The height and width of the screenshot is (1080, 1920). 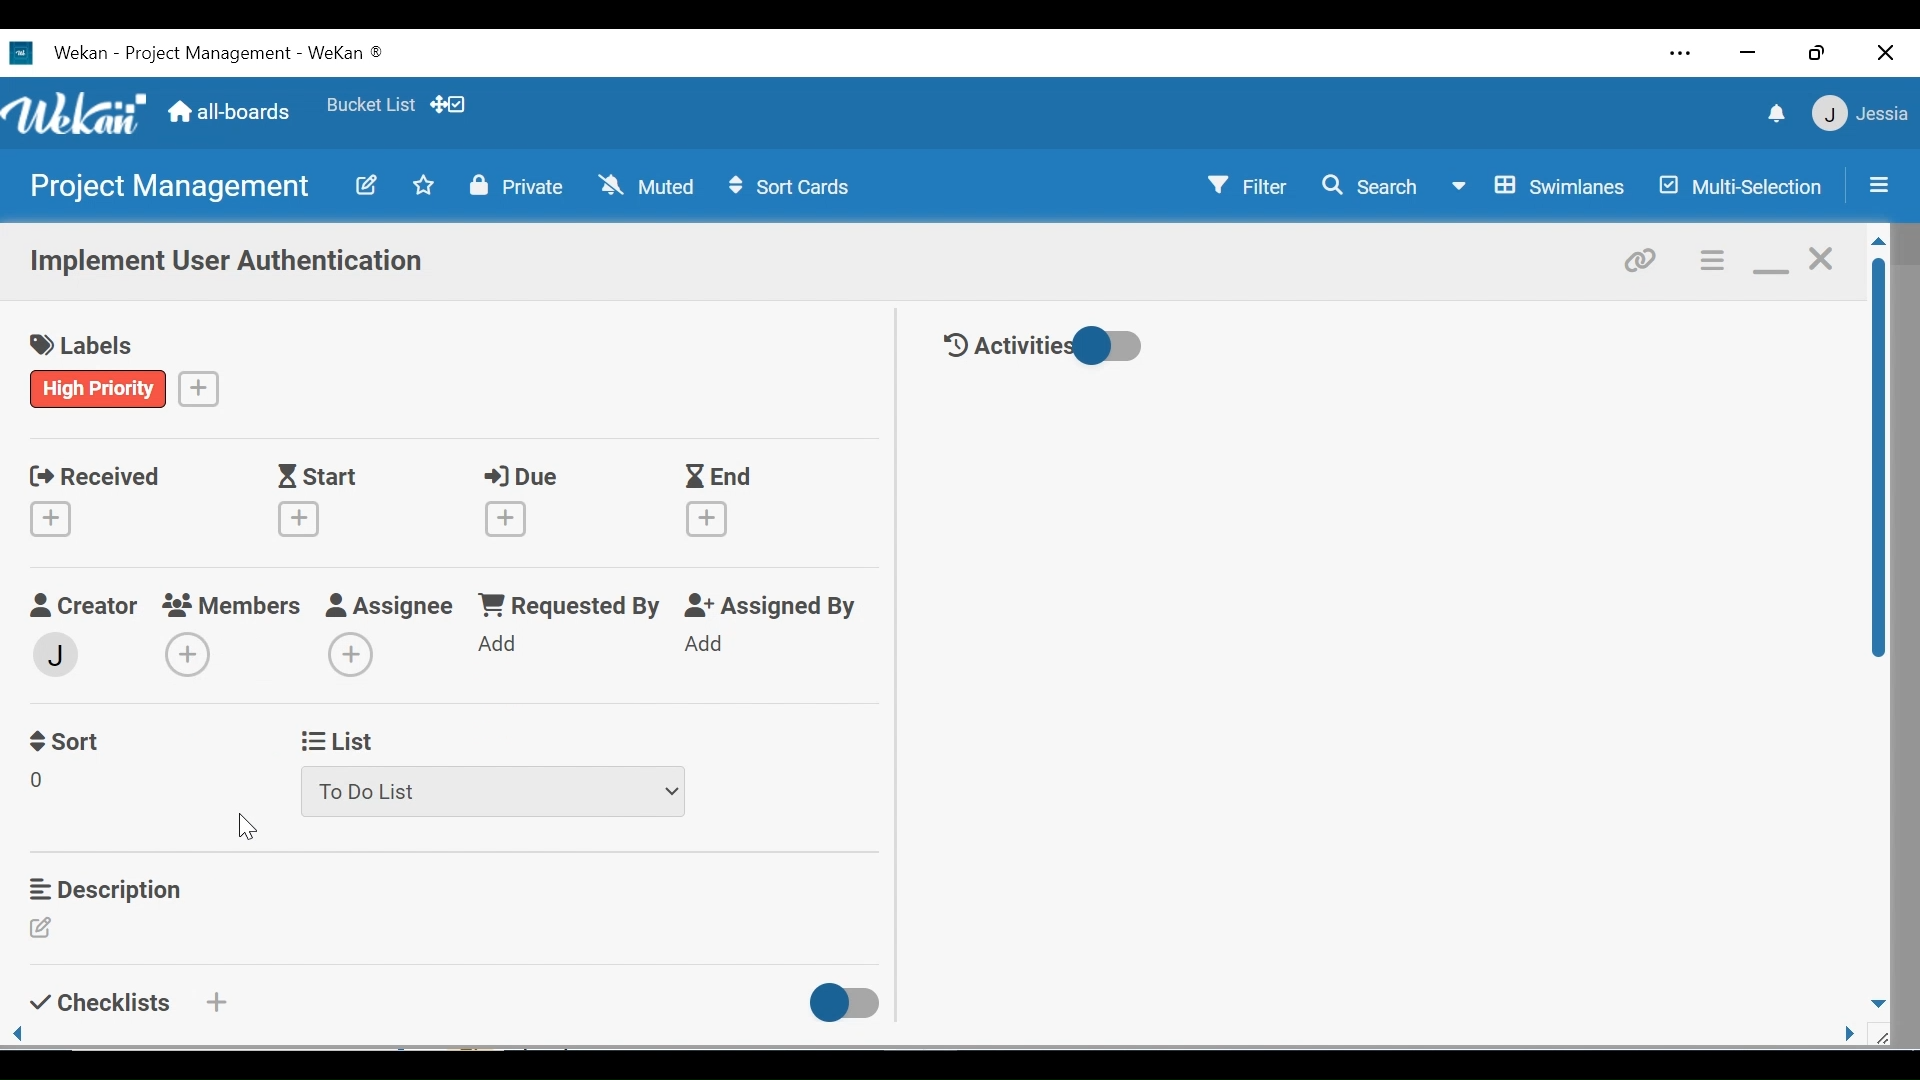 What do you see at coordinates (1645, 258) in the screenshot?
I see `link` at bounding box center [1645, 258].